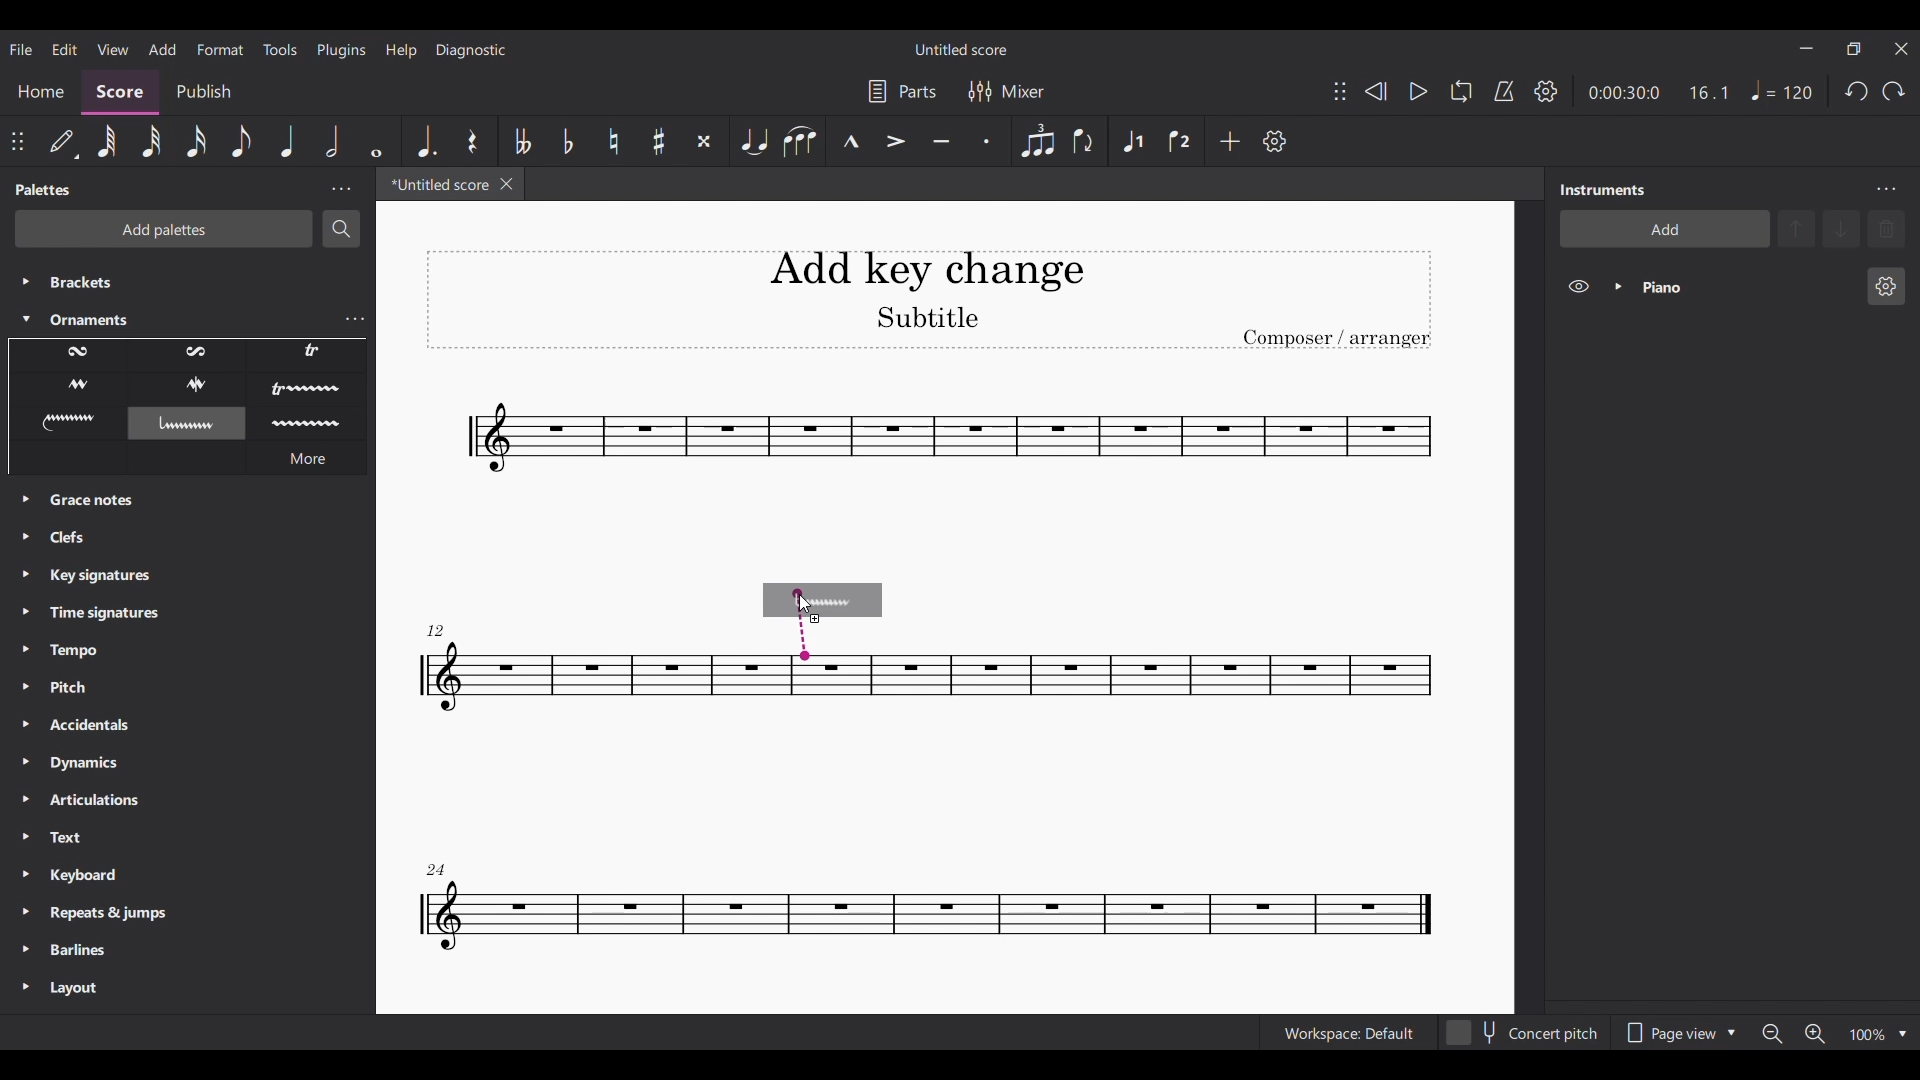 This screenshot has width=1920, height=1080. I want to click on Add menu, so click(163, 48).